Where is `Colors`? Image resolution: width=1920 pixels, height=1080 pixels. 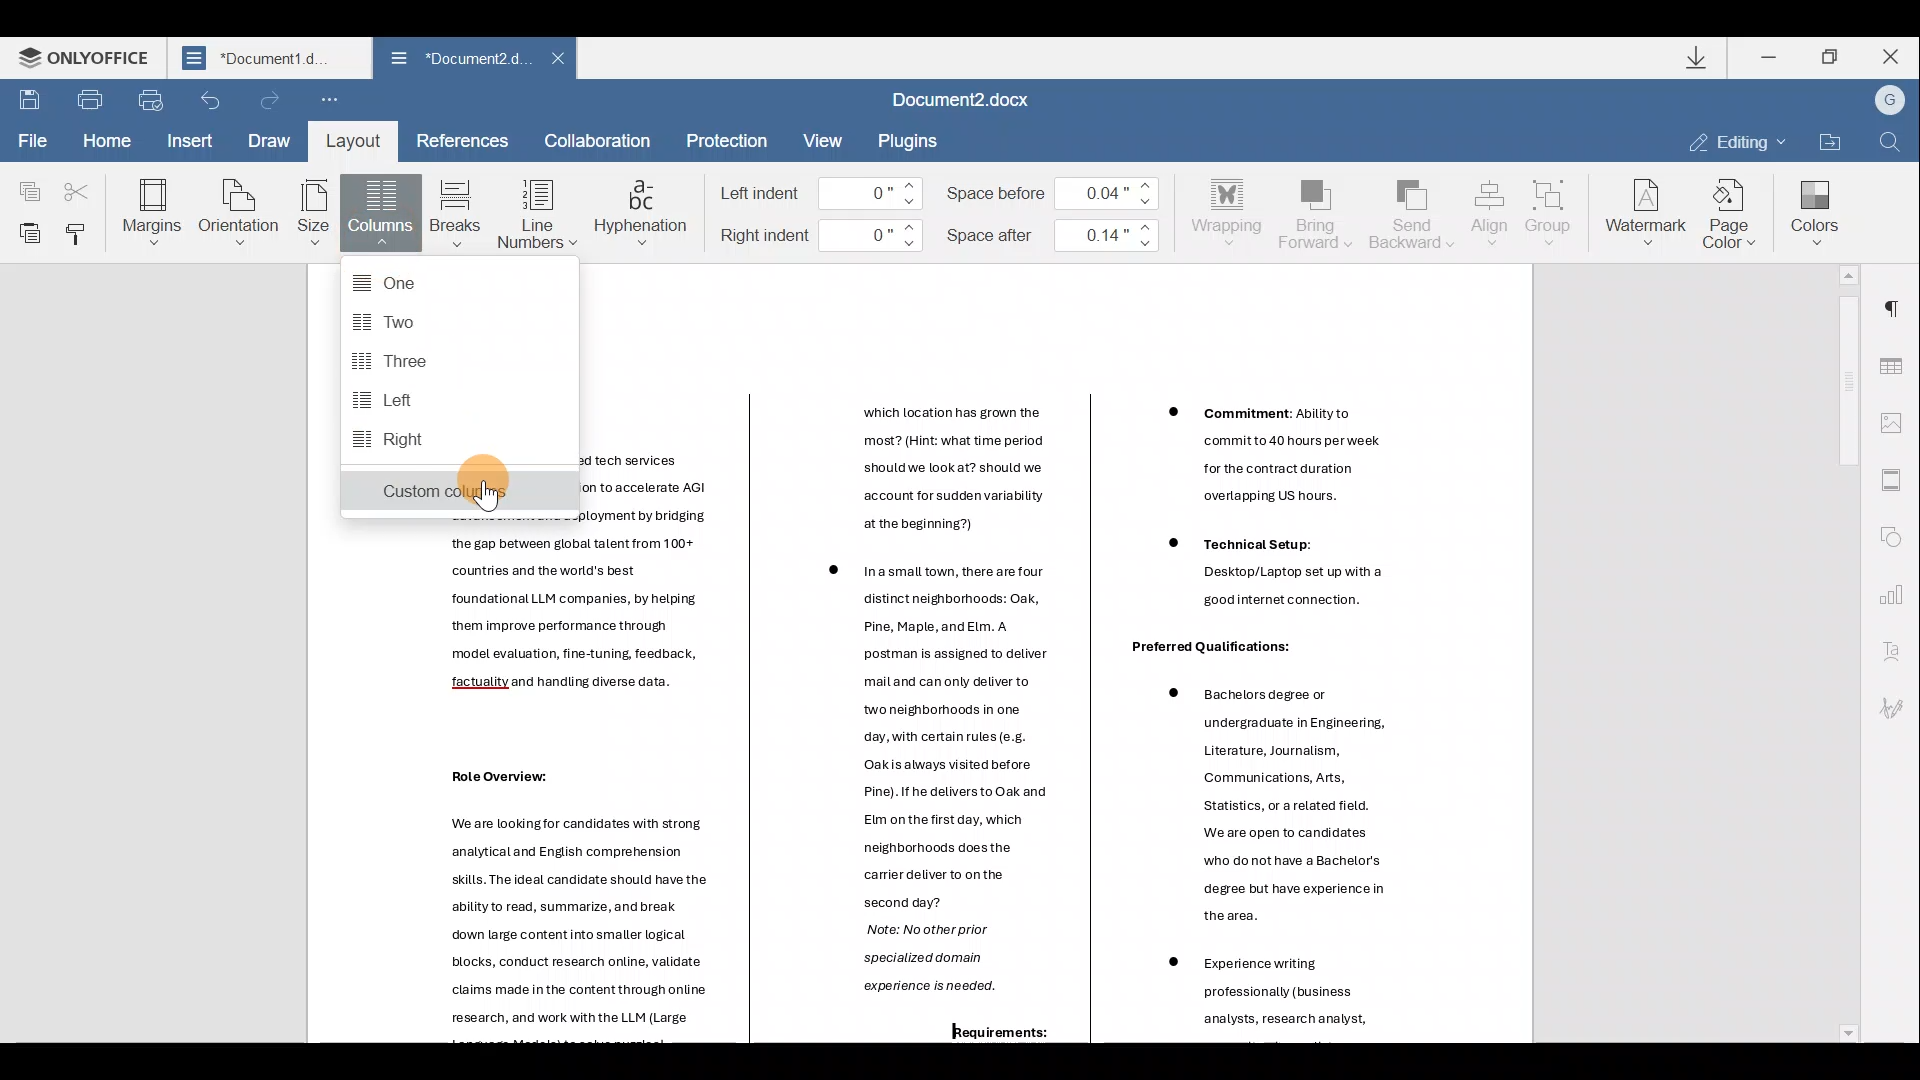 Colors is located at coordinates (1814, 207).